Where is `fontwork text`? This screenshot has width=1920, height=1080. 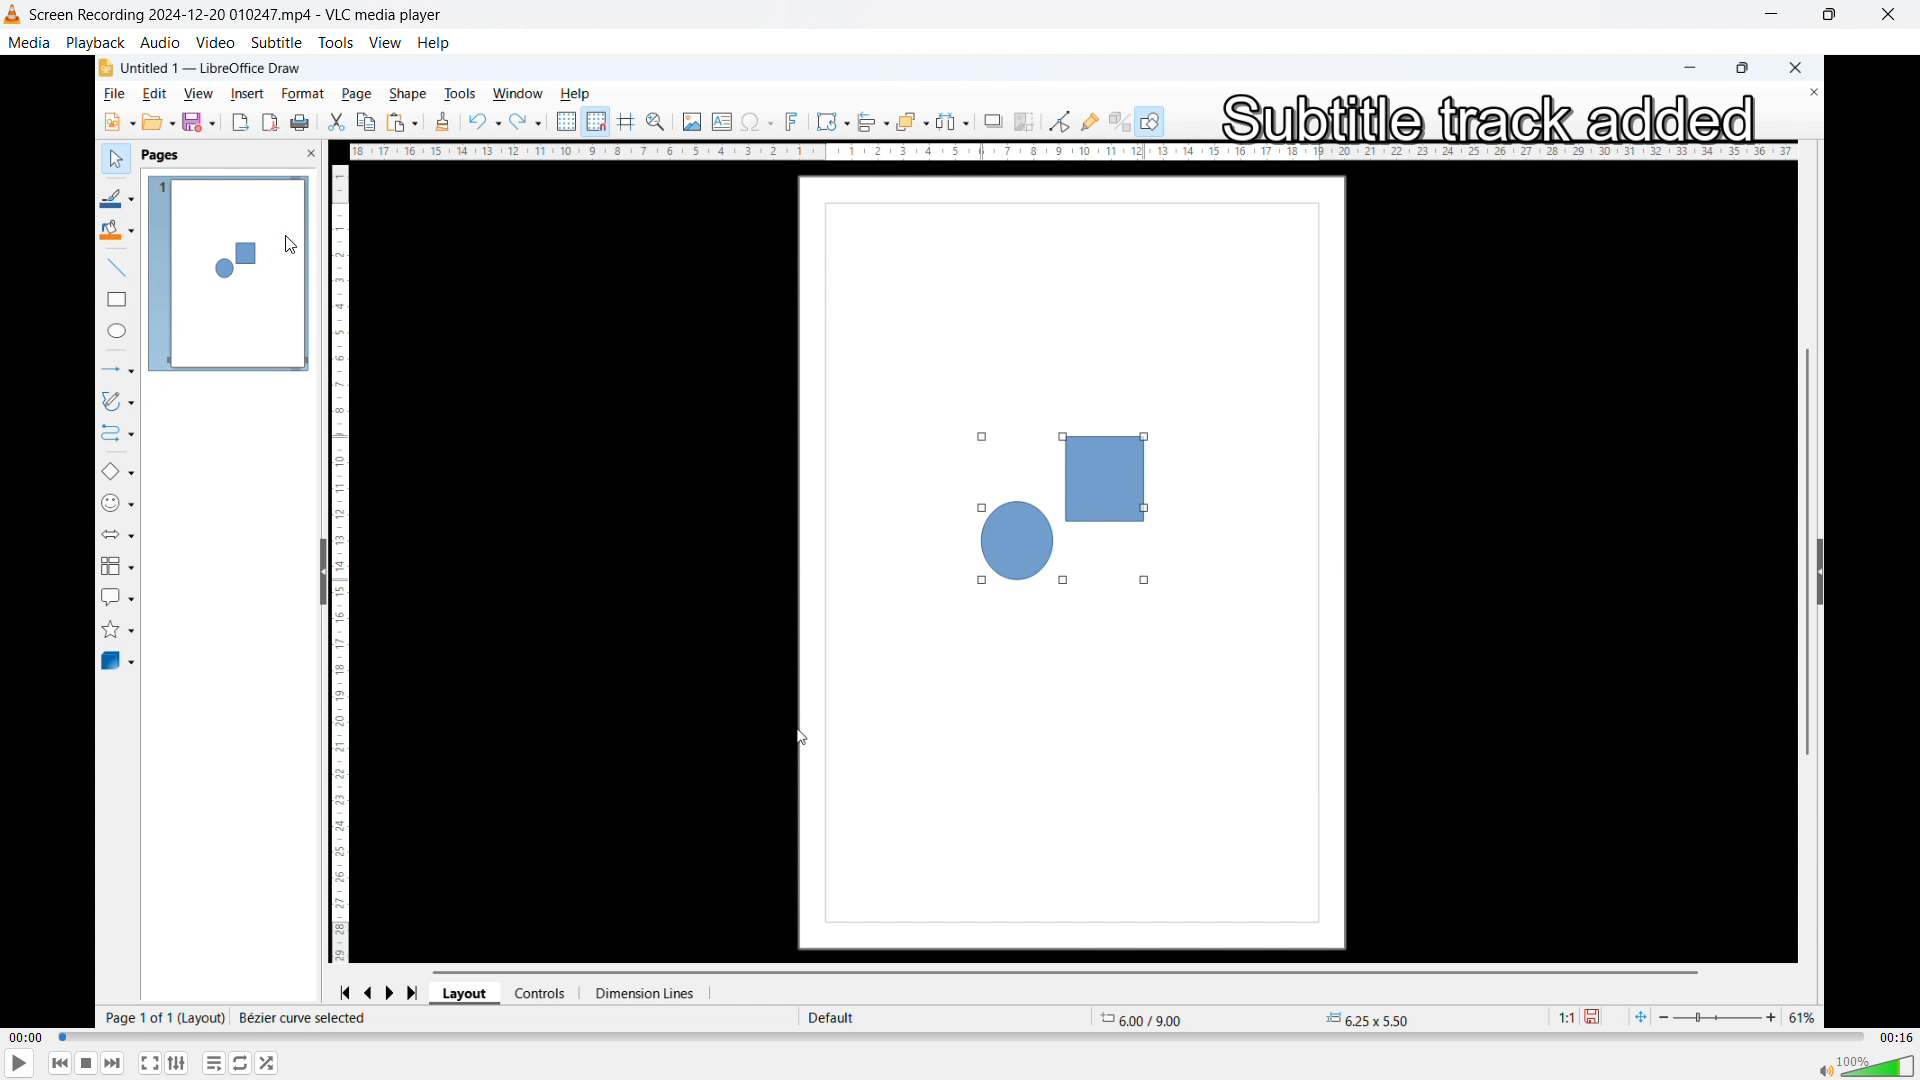
fontwork text is located at coordinates (796, 122).